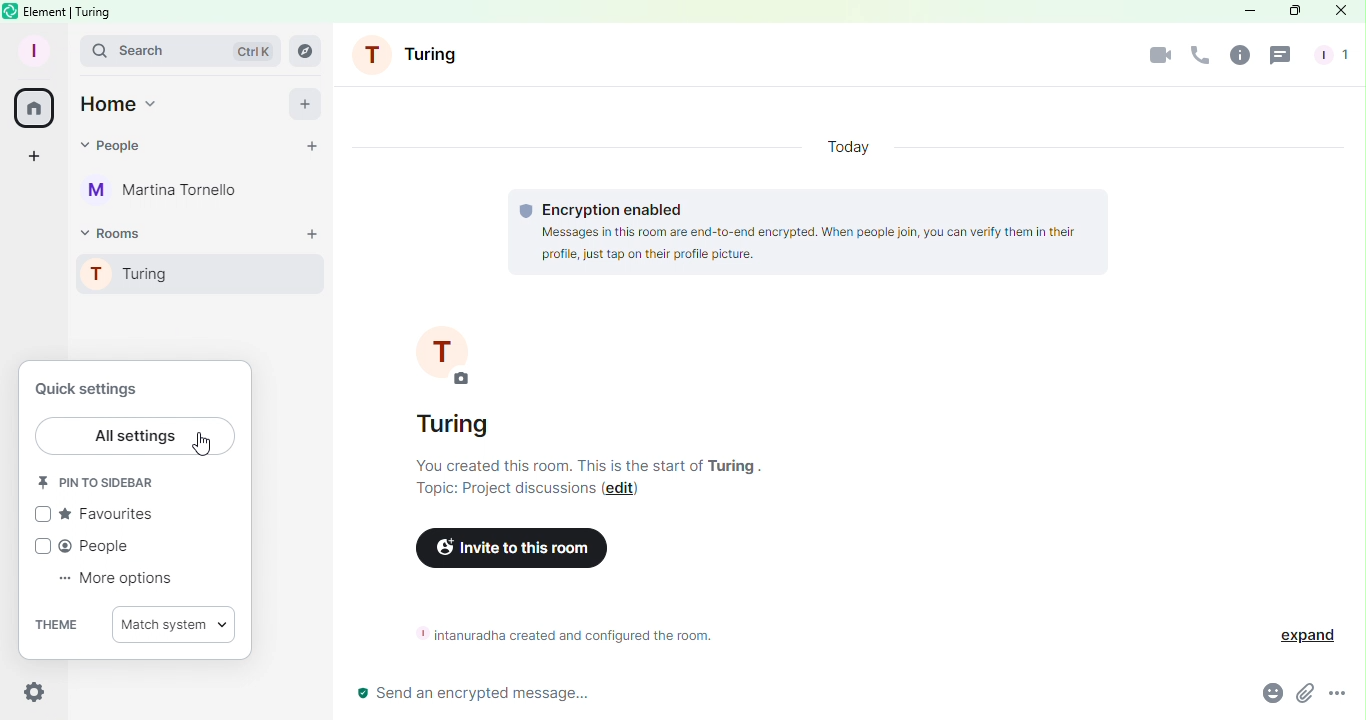 This screenshot has width=1366, height=720. What do you see at coordinates (161, 192) in the screenshot?
I see `Martina Tornello` at bounding box center [161, 192].